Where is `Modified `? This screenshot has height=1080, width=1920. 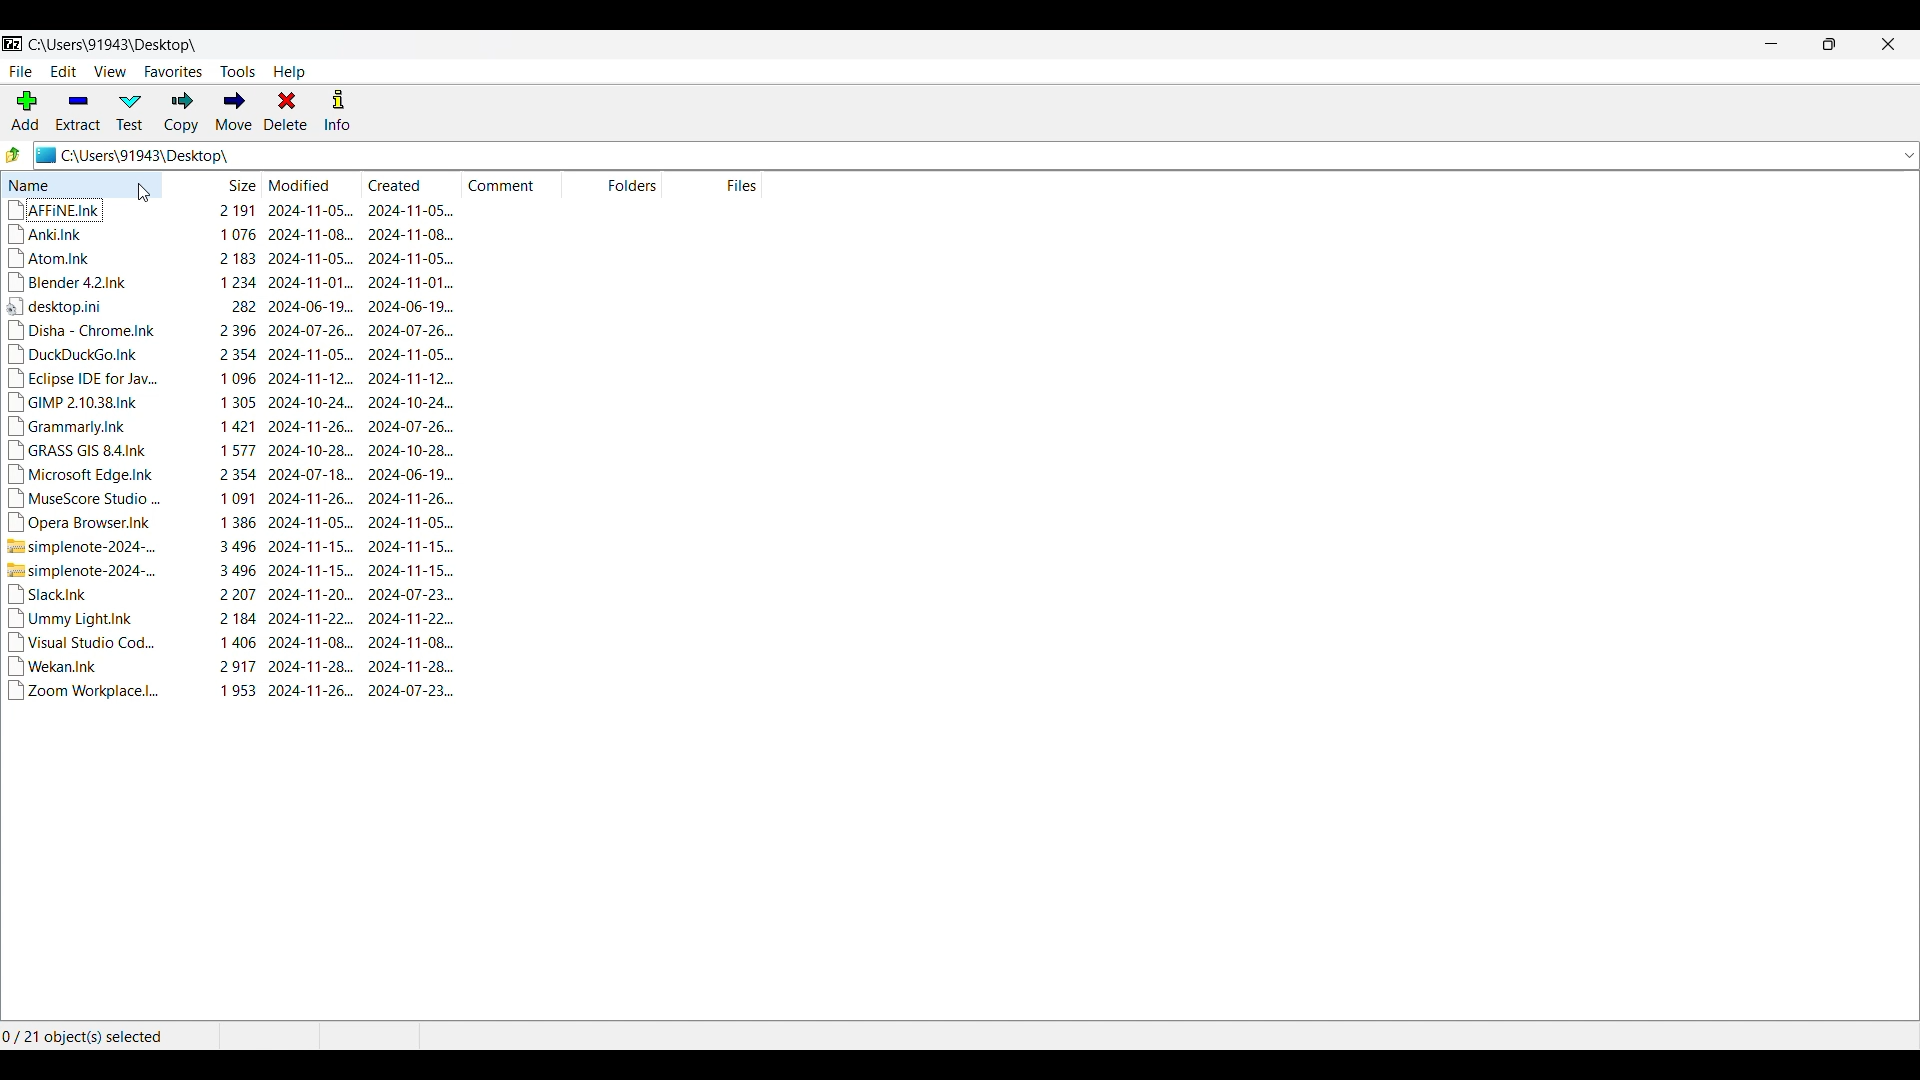 Modified  is located at coordinates (300, 184).